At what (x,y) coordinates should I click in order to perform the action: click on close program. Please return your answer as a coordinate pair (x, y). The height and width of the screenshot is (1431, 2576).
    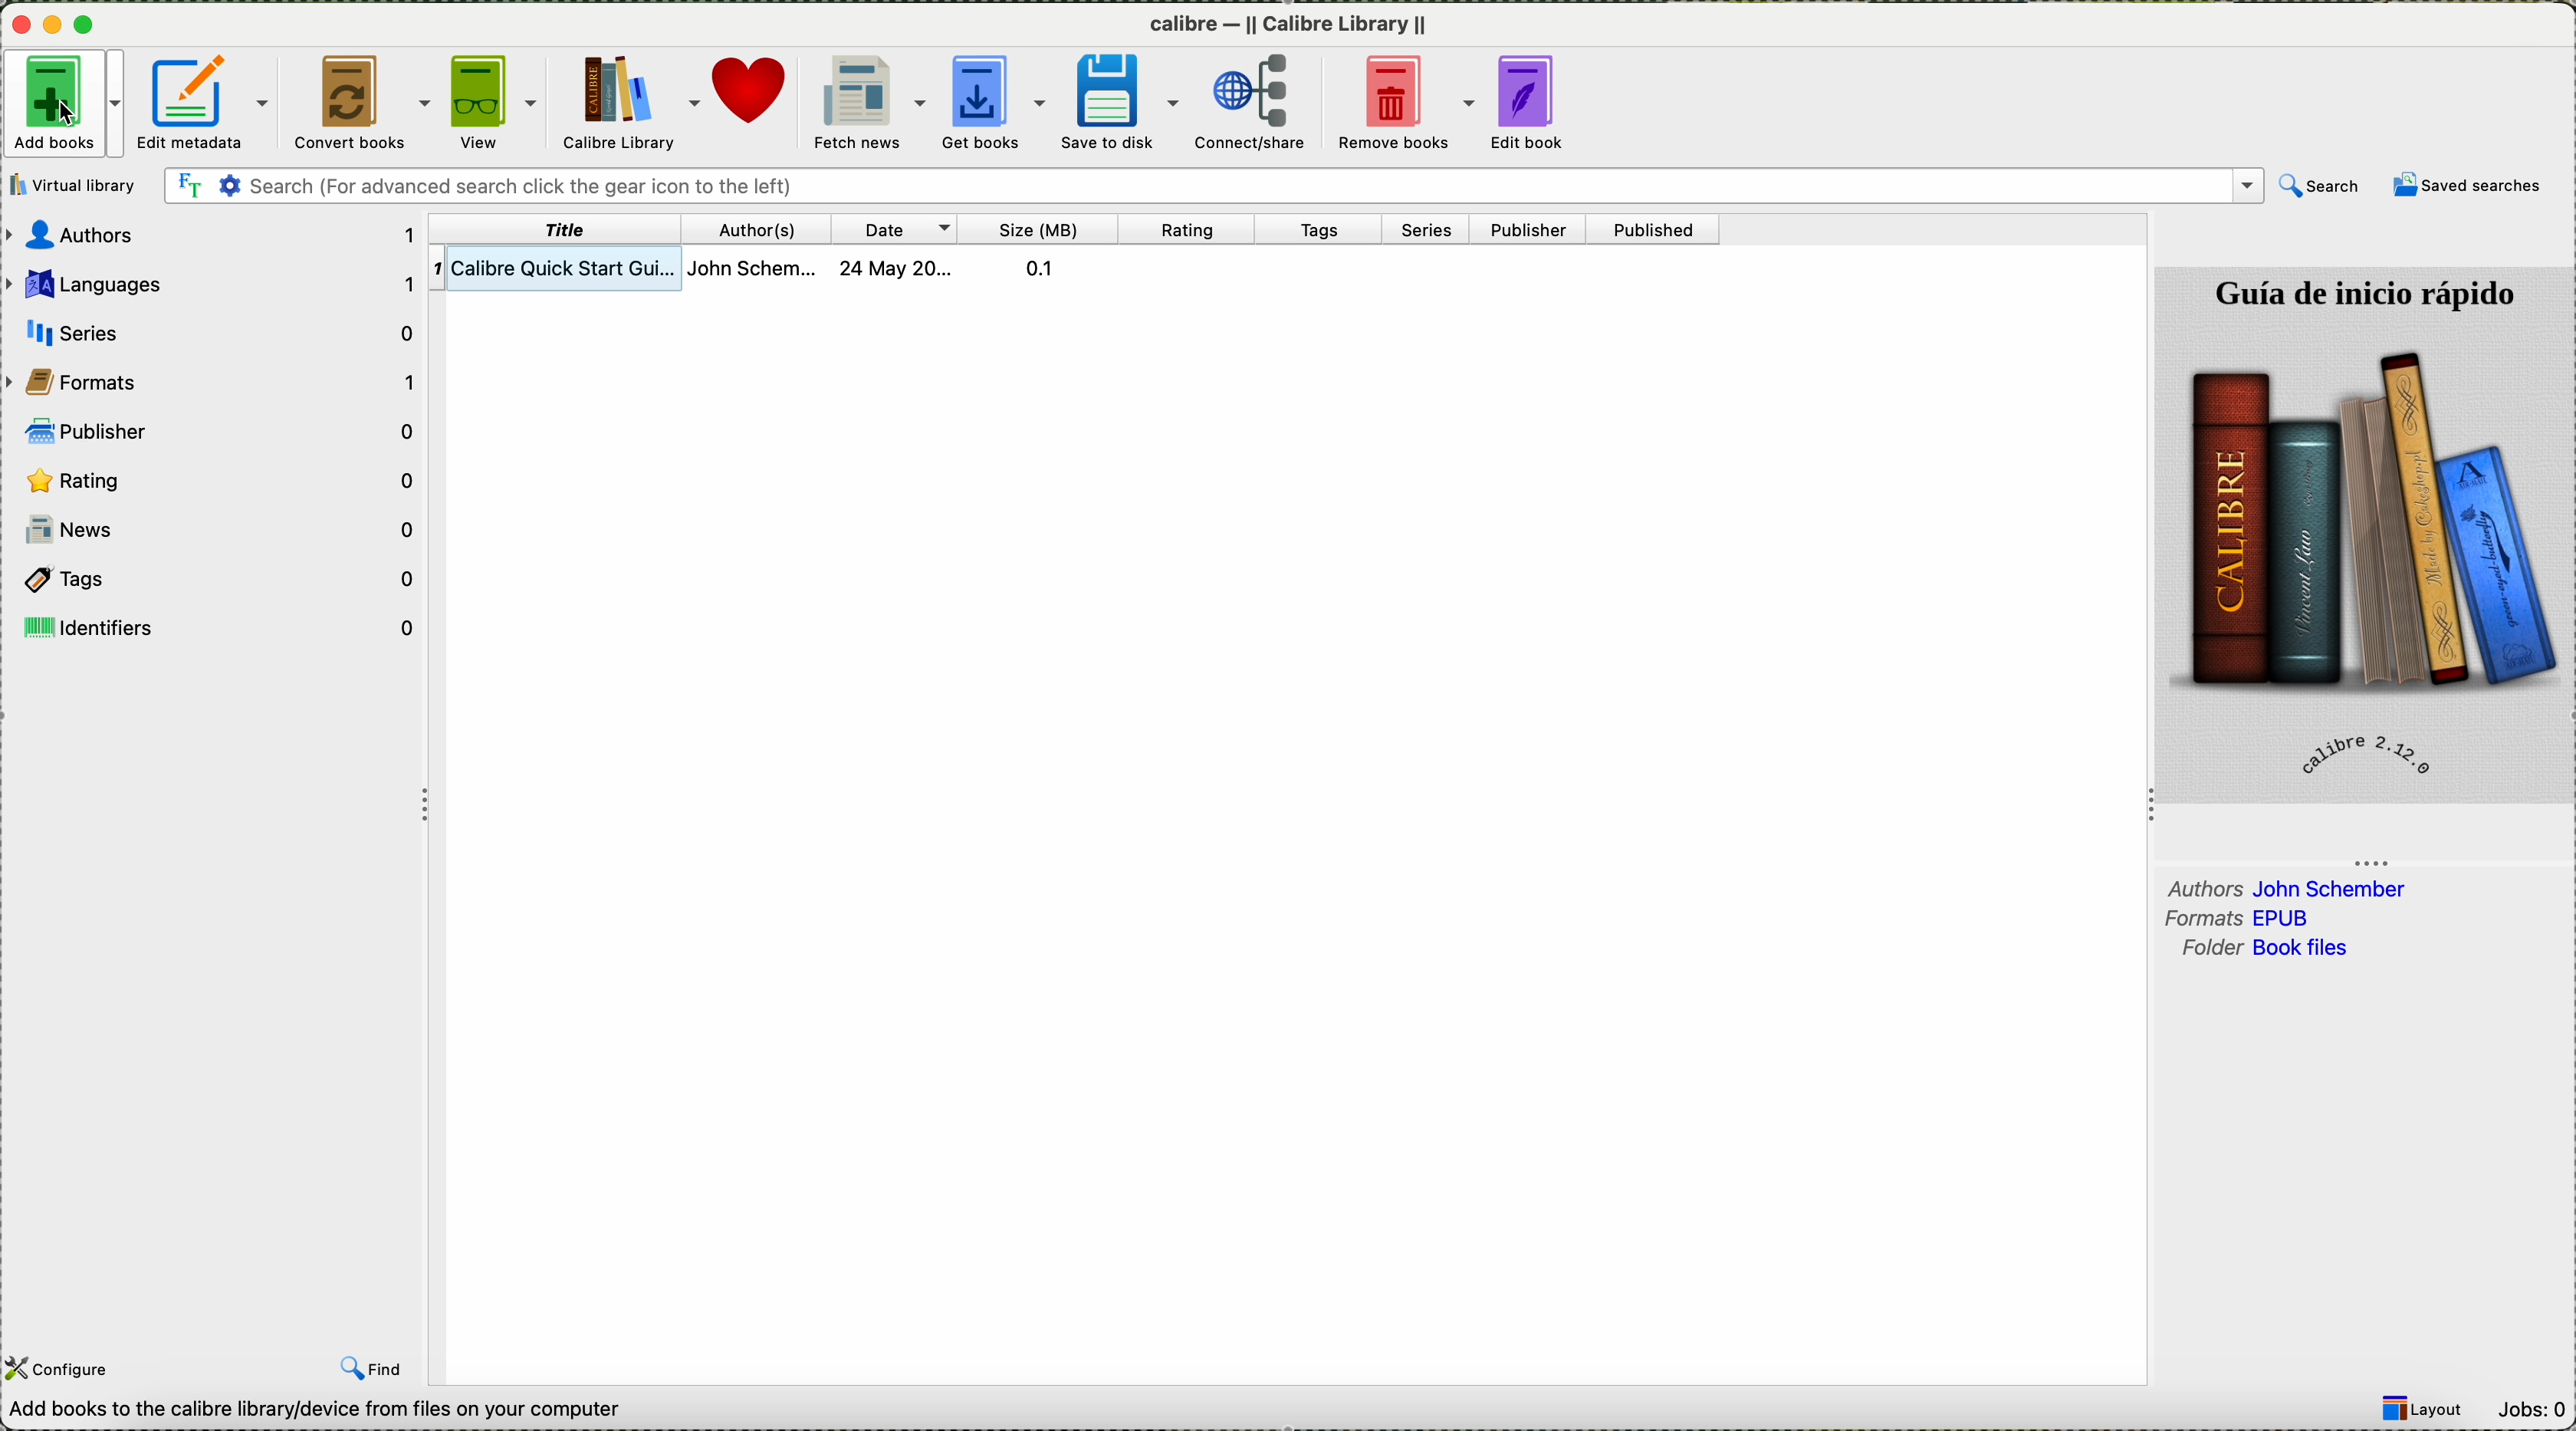
    Looking at the image, I should click on (19, 25).